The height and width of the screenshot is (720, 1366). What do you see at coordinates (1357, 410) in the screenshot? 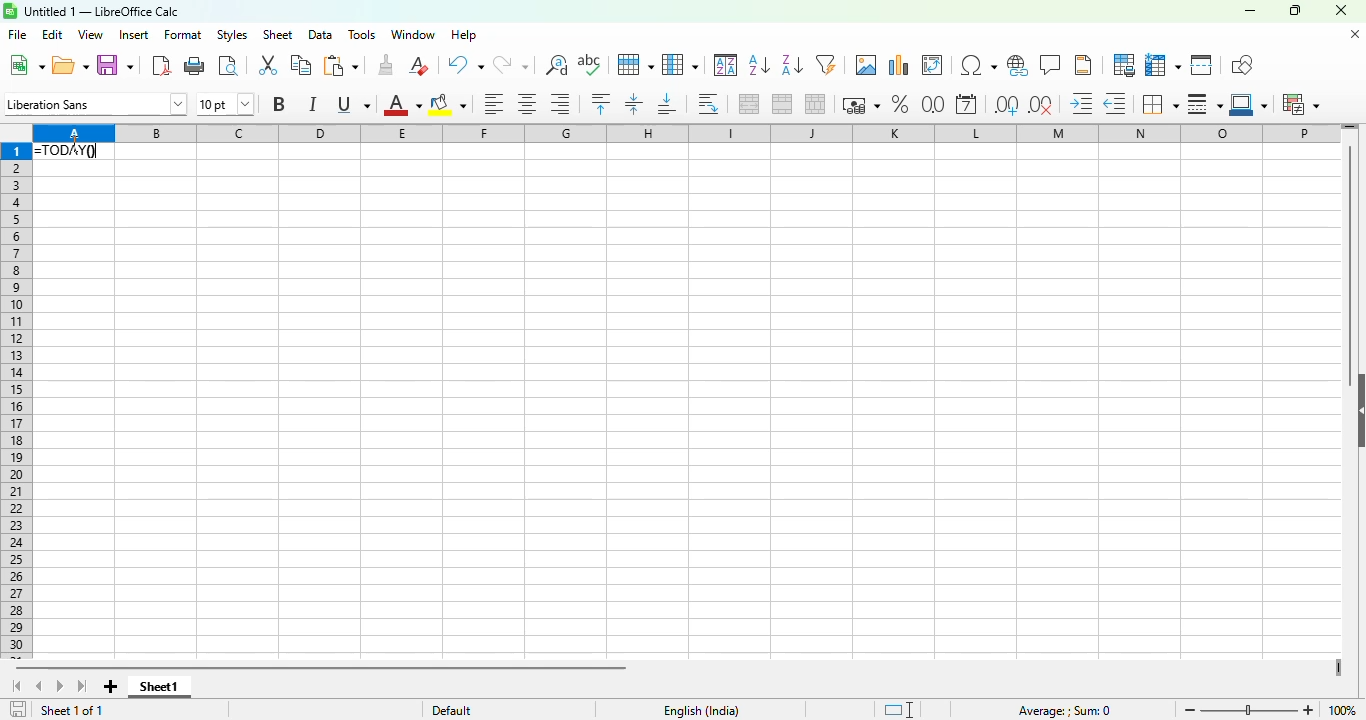
I see `show` at bounding box center [1357, 410].